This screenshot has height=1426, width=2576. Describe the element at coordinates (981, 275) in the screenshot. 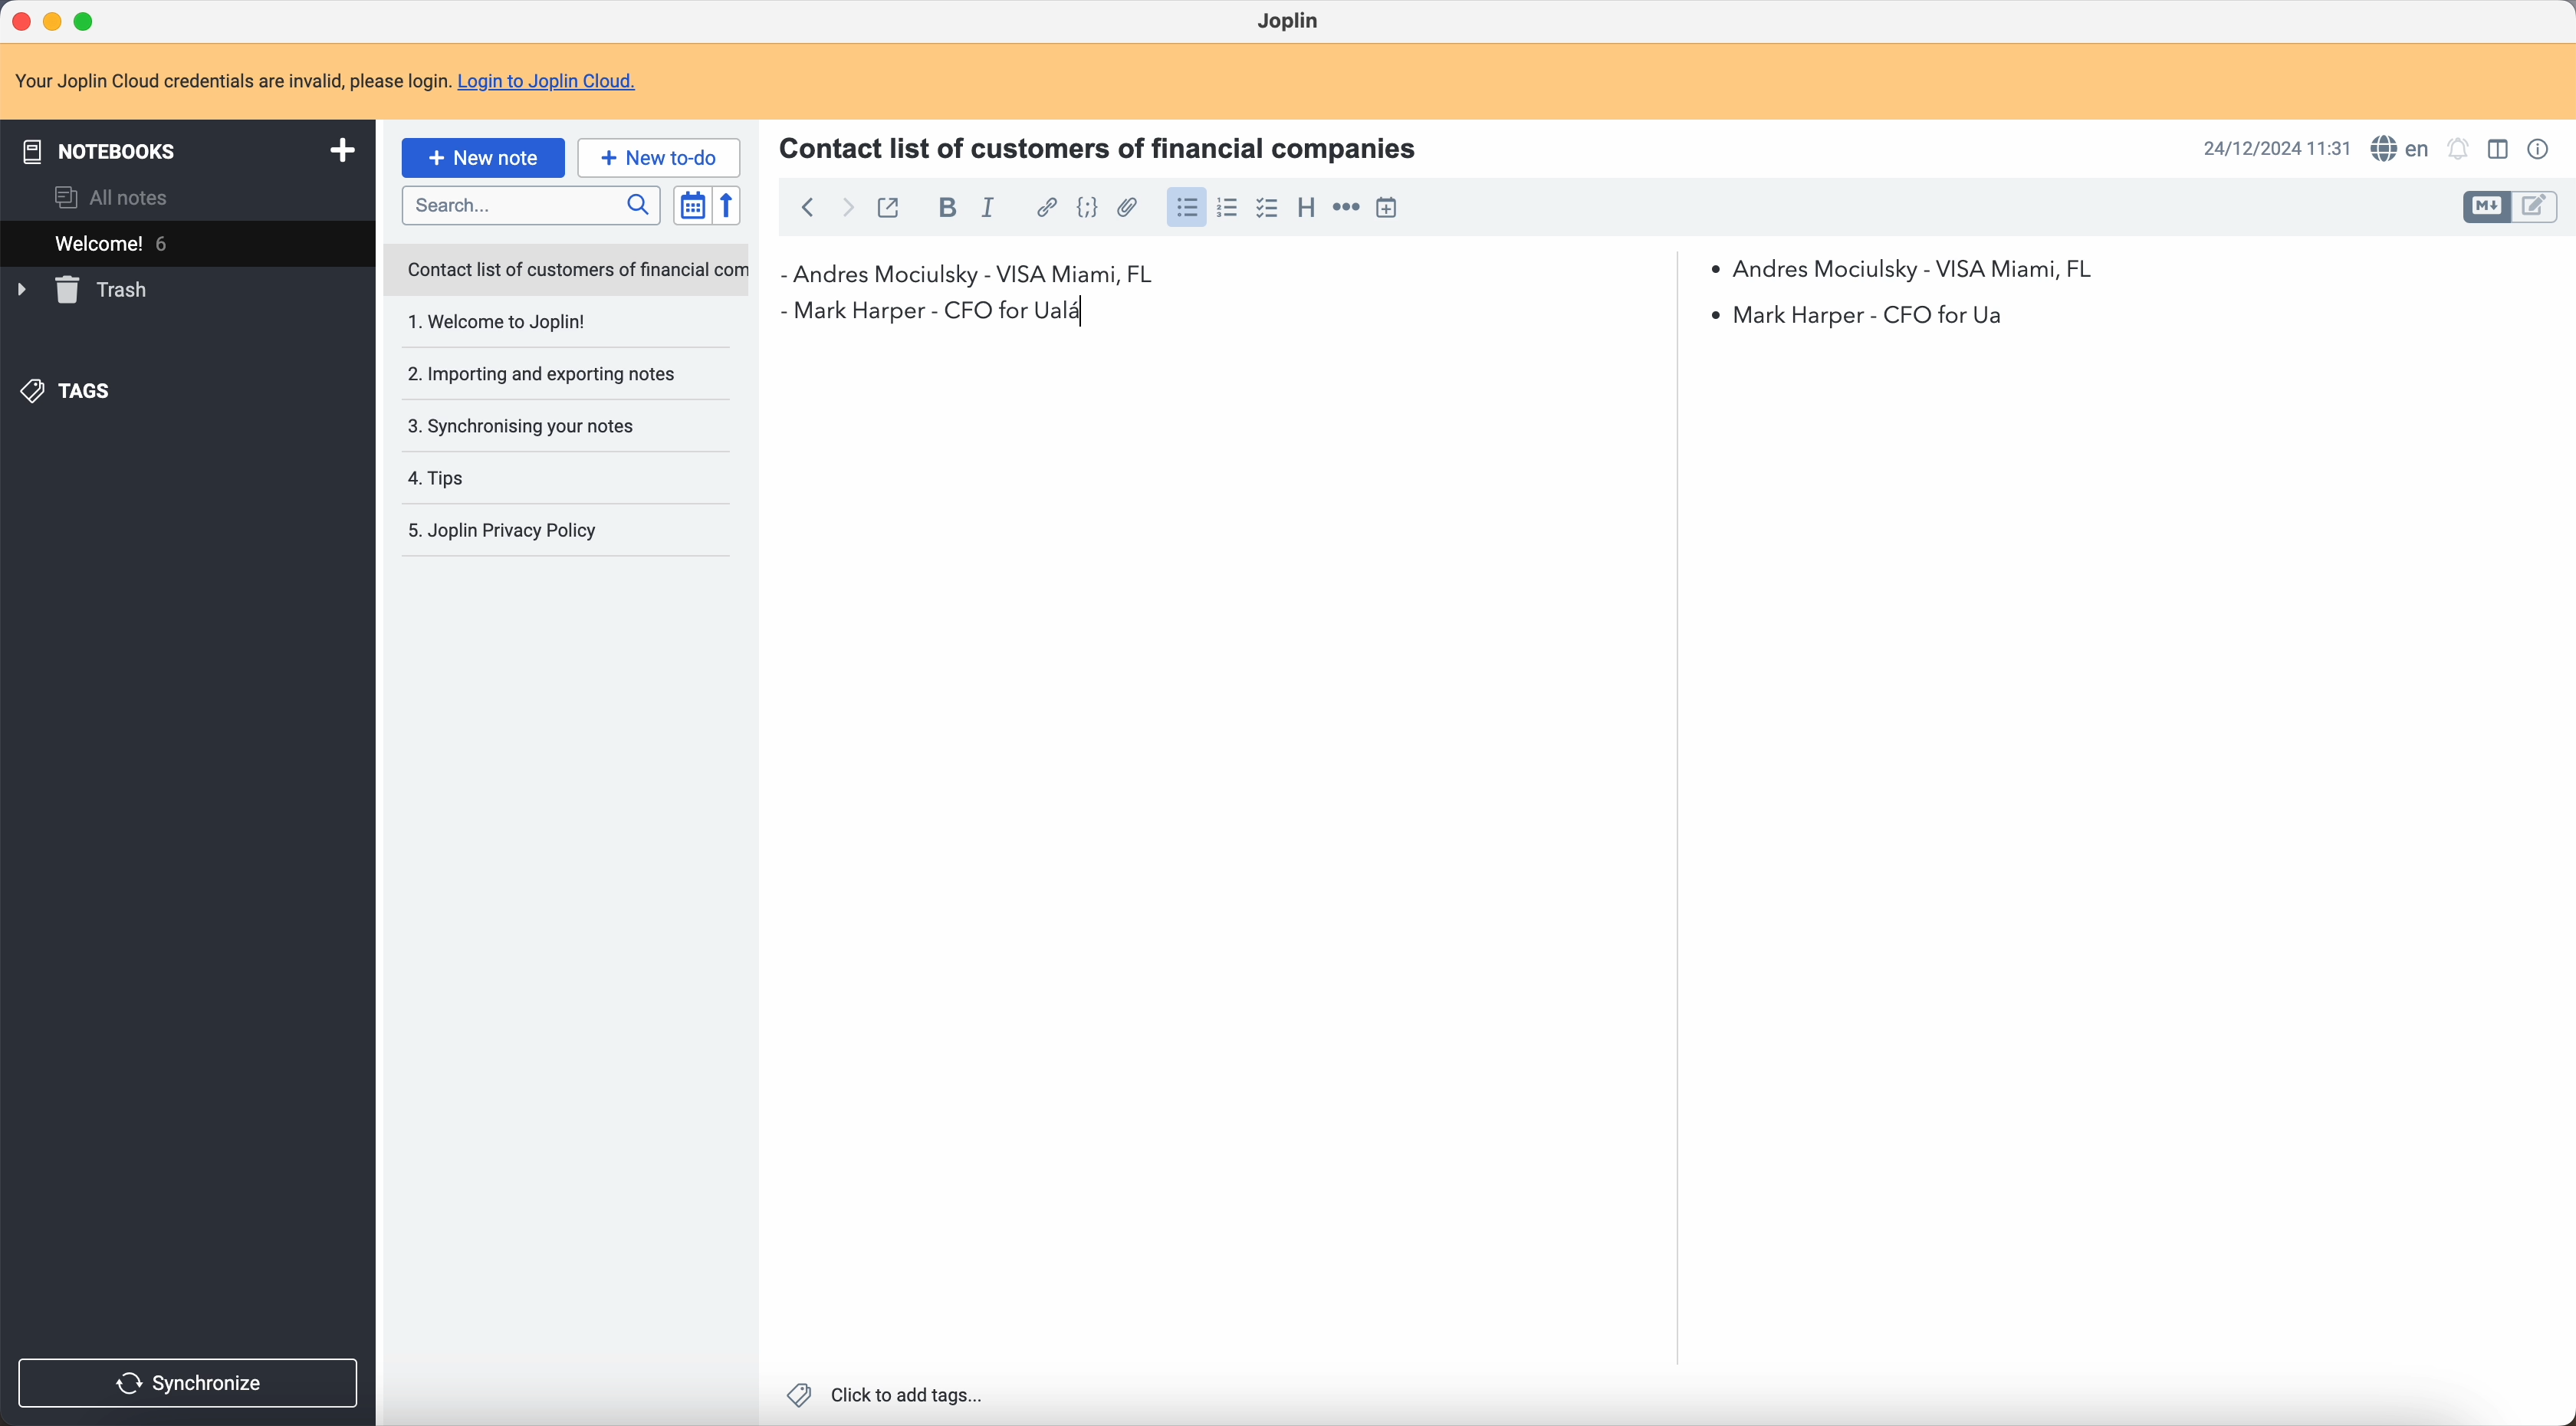

I see `first contact` at that location.